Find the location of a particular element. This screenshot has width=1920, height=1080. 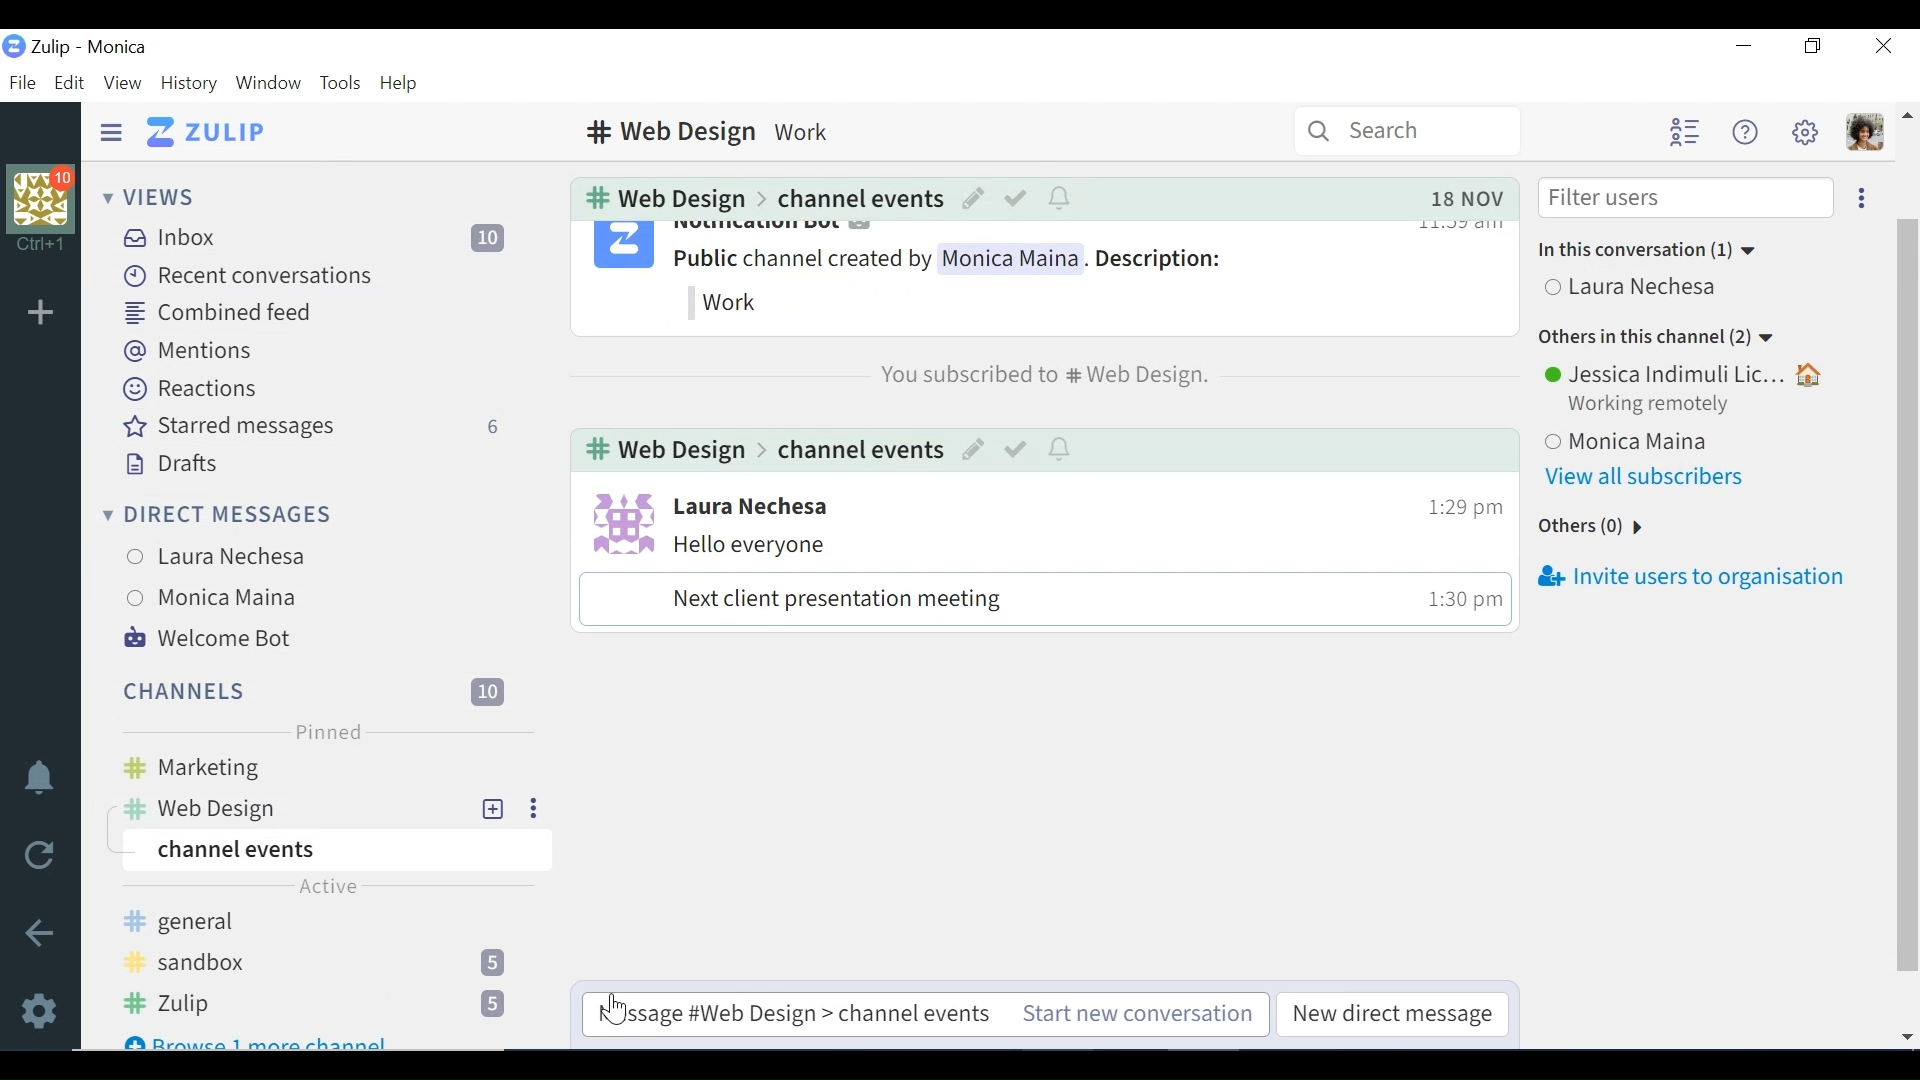

Others is located at coordinates (1589, 528).